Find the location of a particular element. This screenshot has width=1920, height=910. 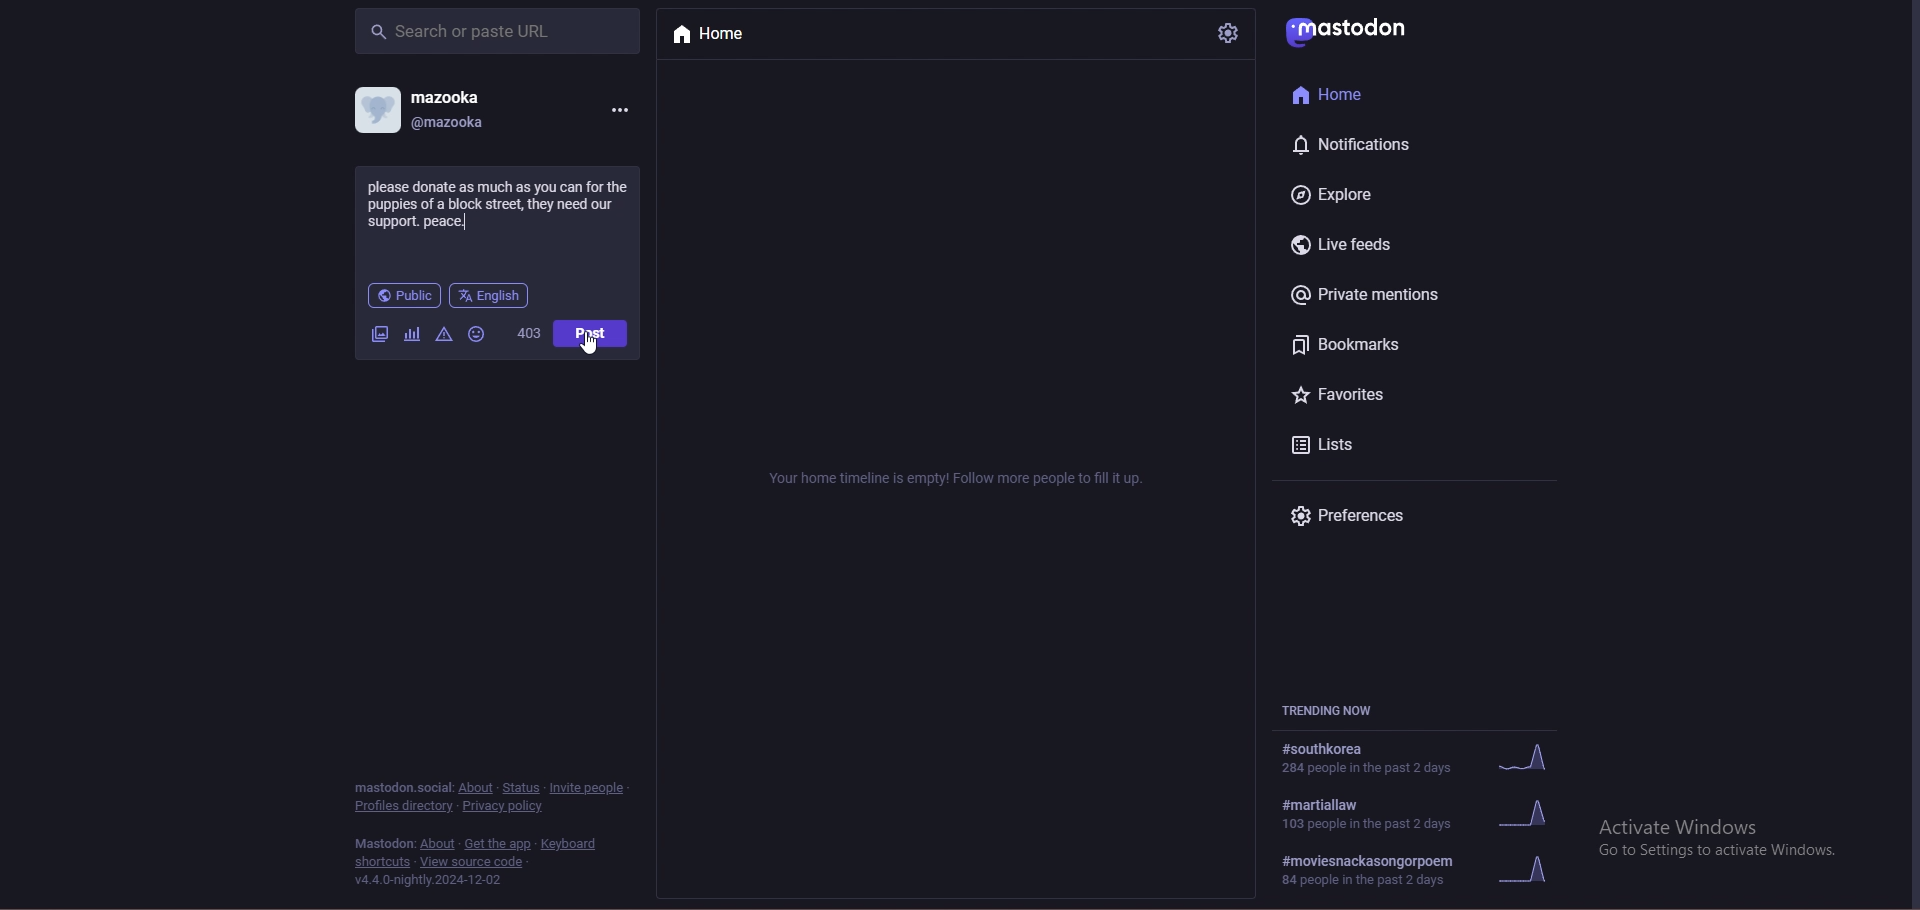

trending now is located at coordinates (1339, 711).